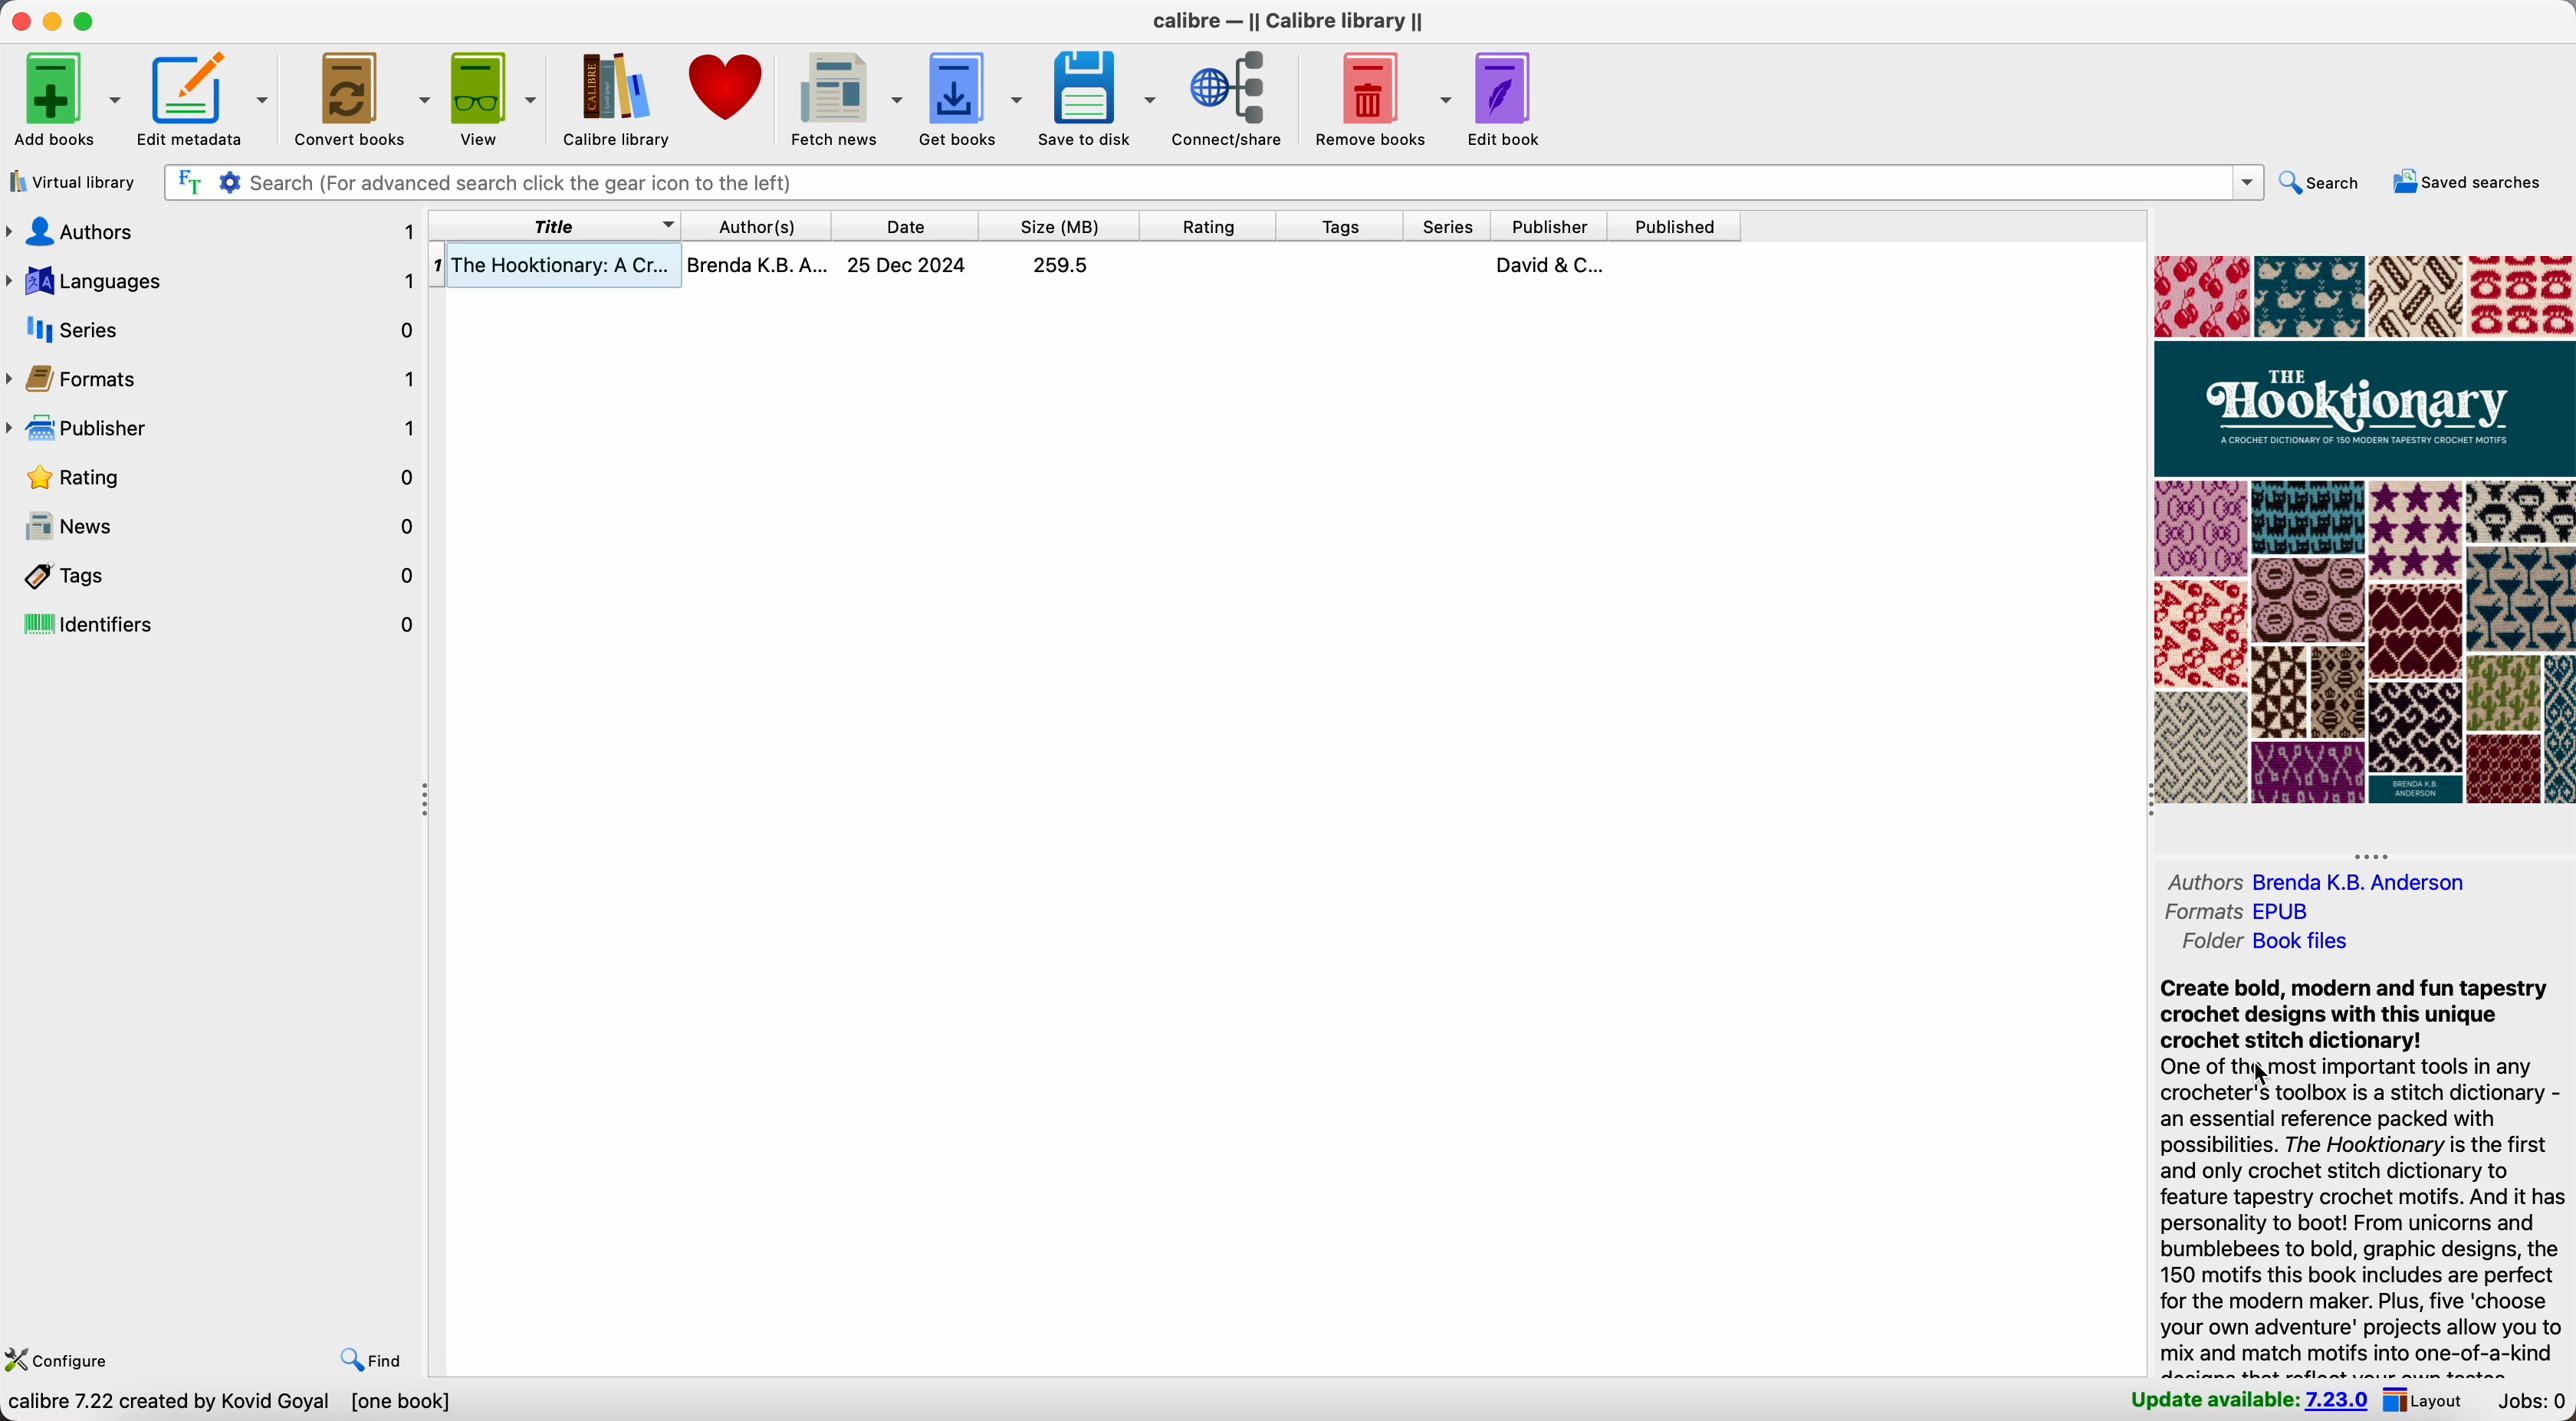  What do you see at coordinates (2534, 1403) in the screenshot?
I see `jobs: 0` at bounding box center [2534, 1403].